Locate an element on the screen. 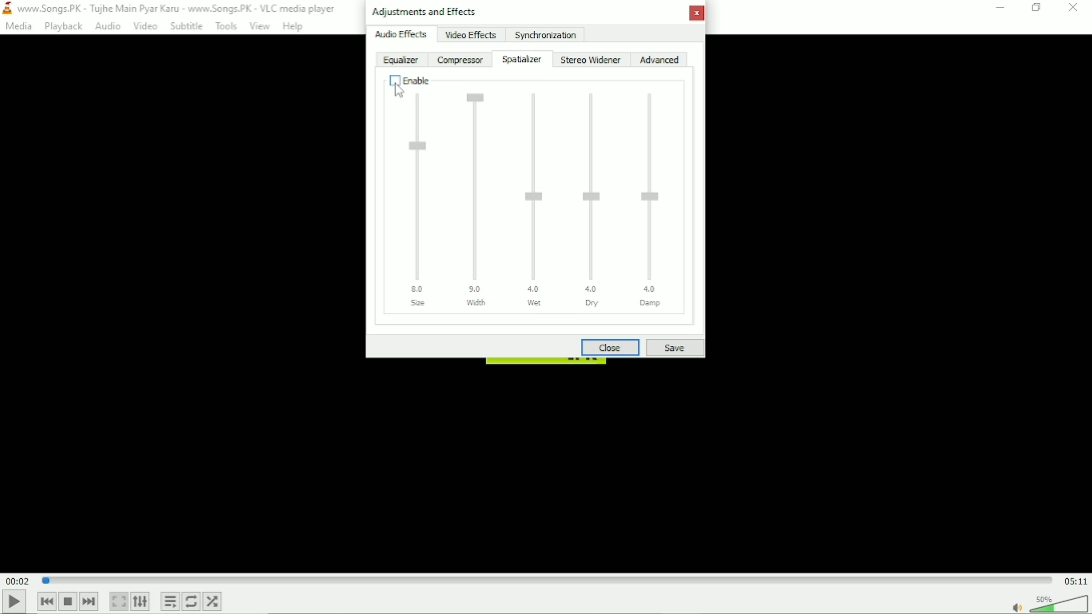 The width and height of the screenshot is (1092, 614). Video is located at coordinates (143, 27).